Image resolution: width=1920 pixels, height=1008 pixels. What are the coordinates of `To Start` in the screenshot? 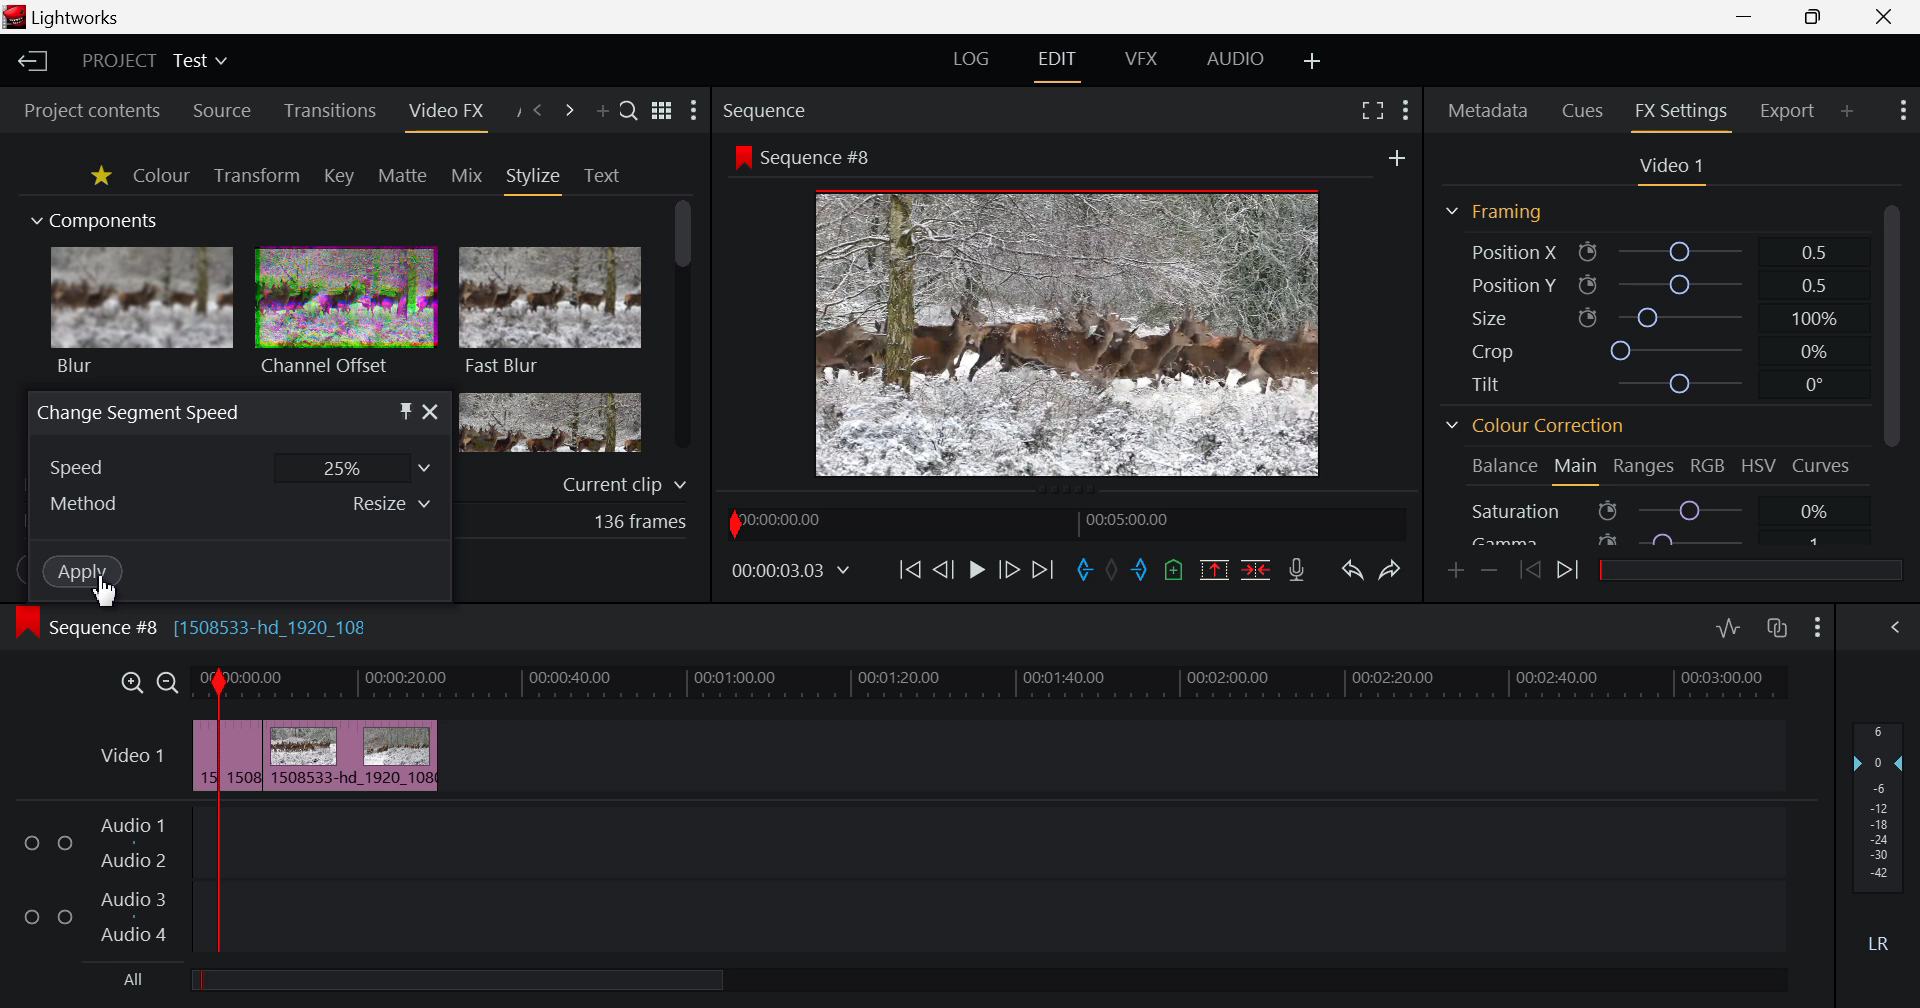 It's located at (910, 570).